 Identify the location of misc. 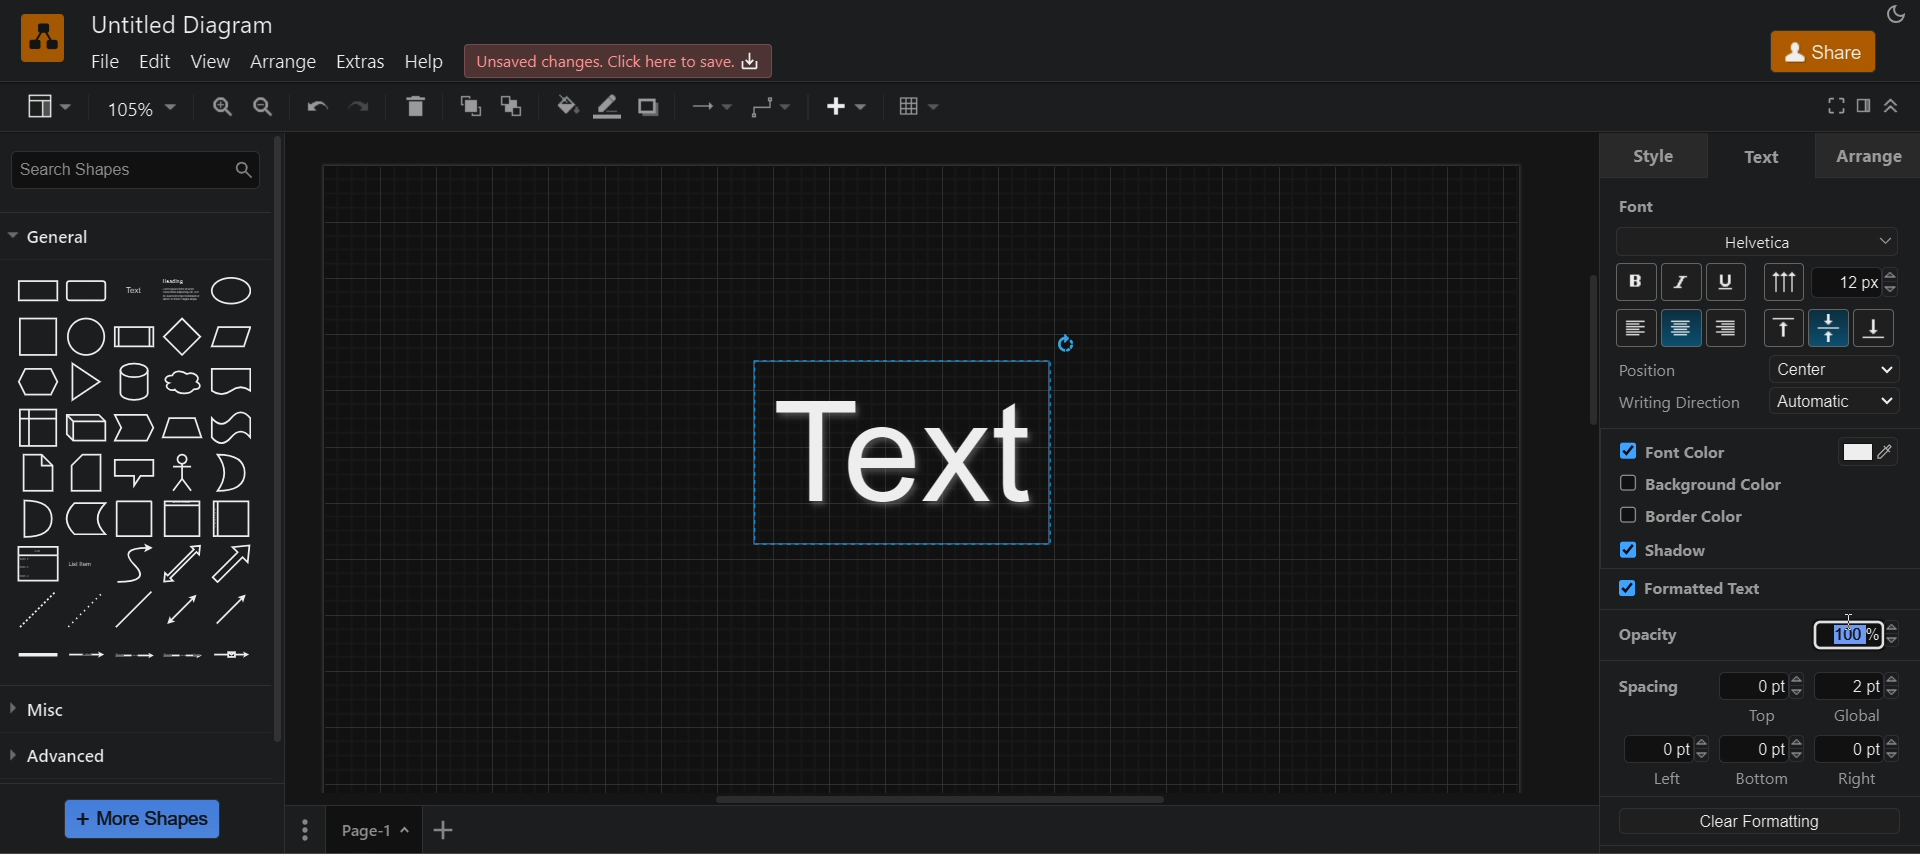
(131, 709).